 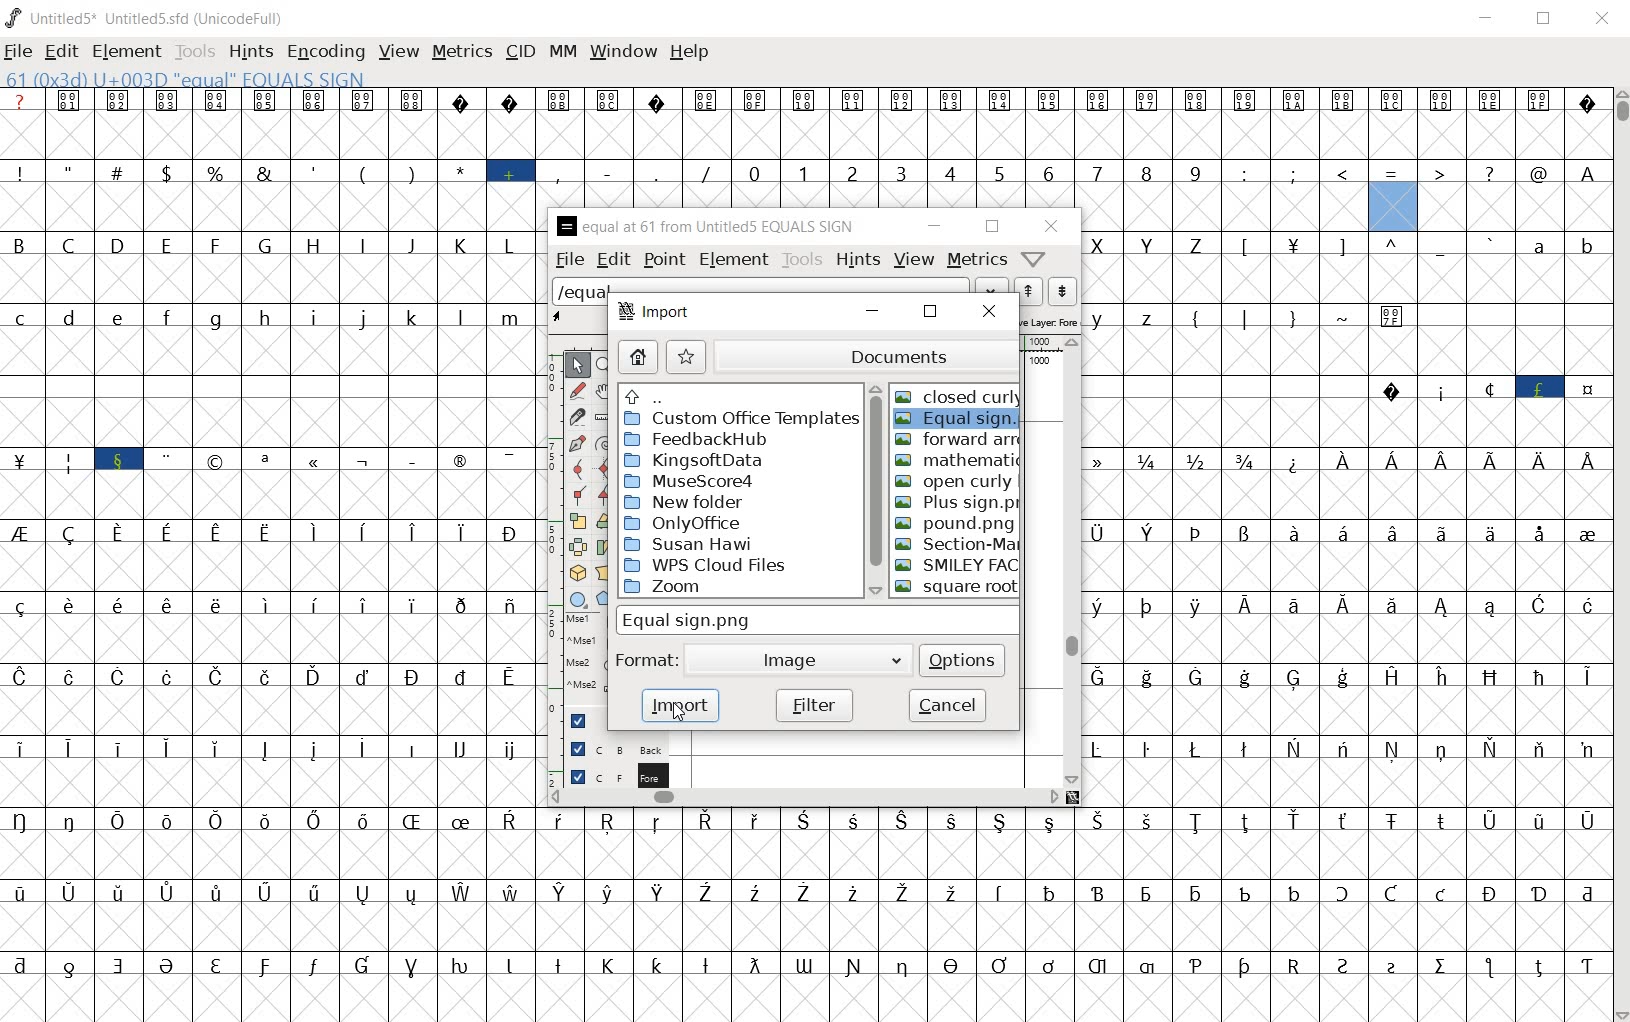 I want to click on glyph characters, so click(x=1348, y=519).